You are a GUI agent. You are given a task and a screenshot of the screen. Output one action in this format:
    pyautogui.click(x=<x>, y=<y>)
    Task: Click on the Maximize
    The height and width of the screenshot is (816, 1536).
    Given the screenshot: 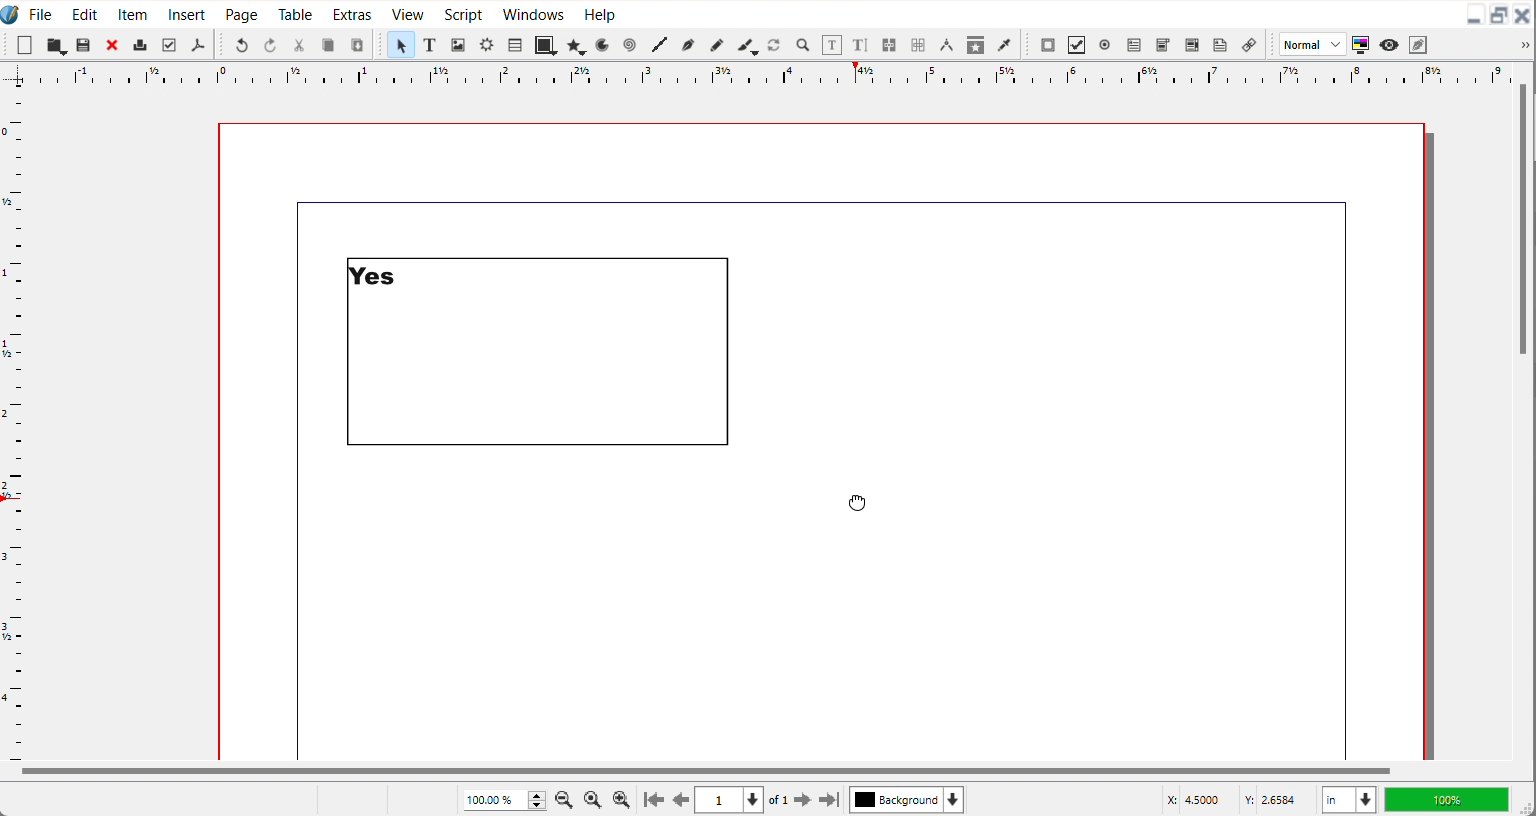 What is the action you would take?
    pyautogui.click(x=1499, y=16)
    